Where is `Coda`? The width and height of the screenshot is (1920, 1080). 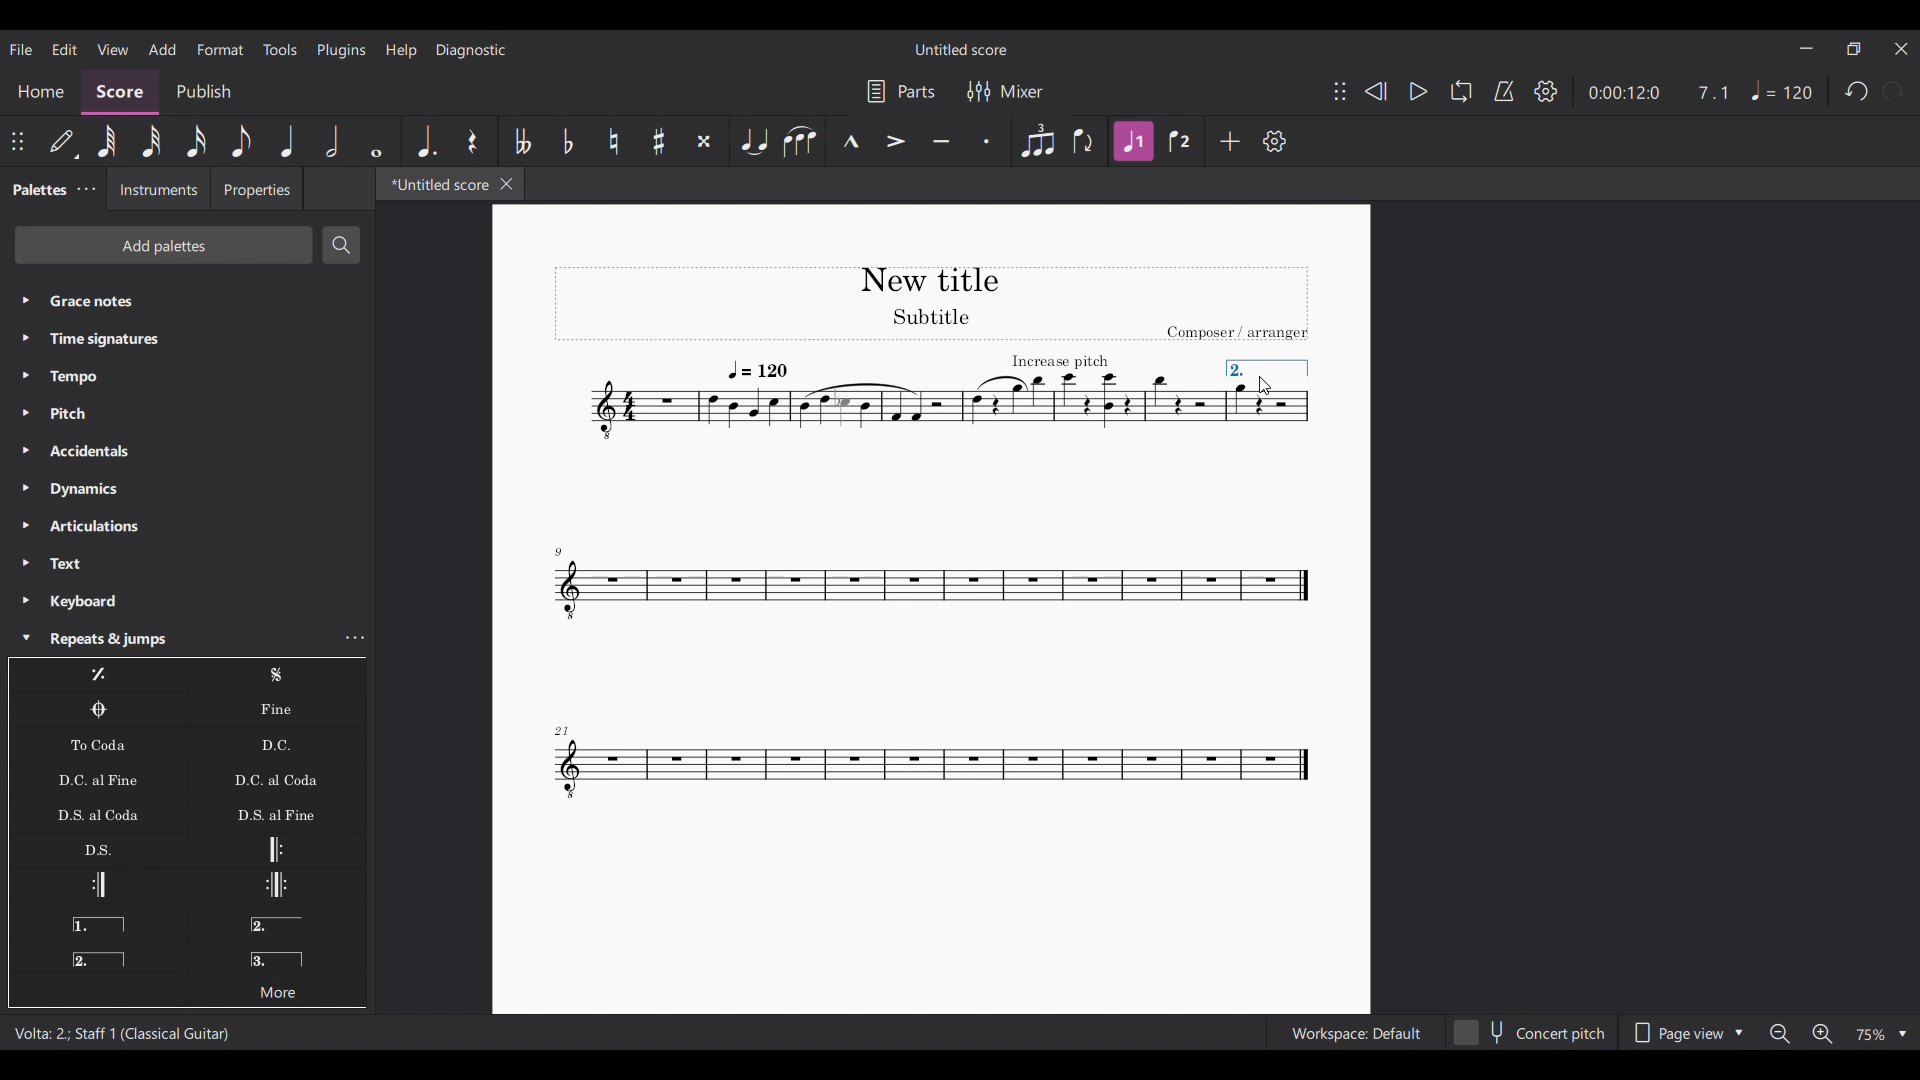
Coda is located at coordinates (98, 710).